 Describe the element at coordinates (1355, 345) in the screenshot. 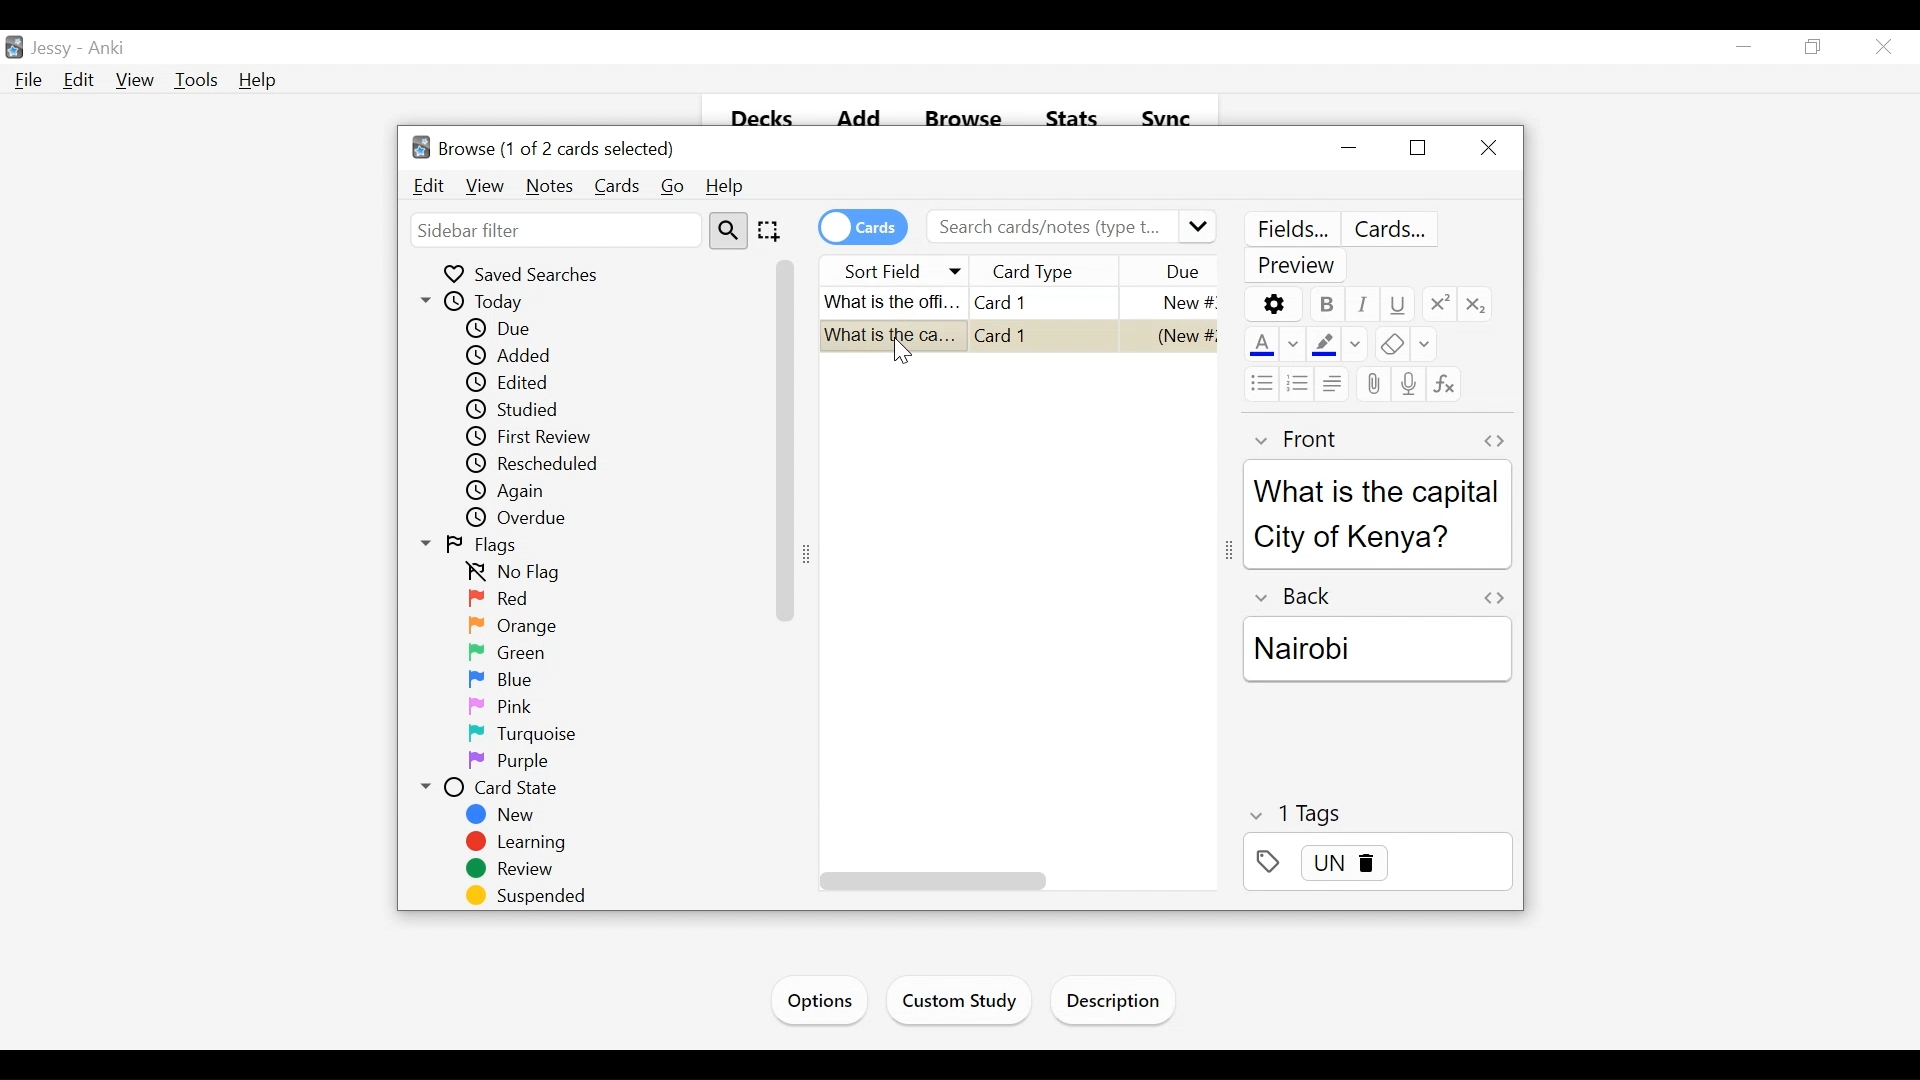

I see `Change color` at that location.